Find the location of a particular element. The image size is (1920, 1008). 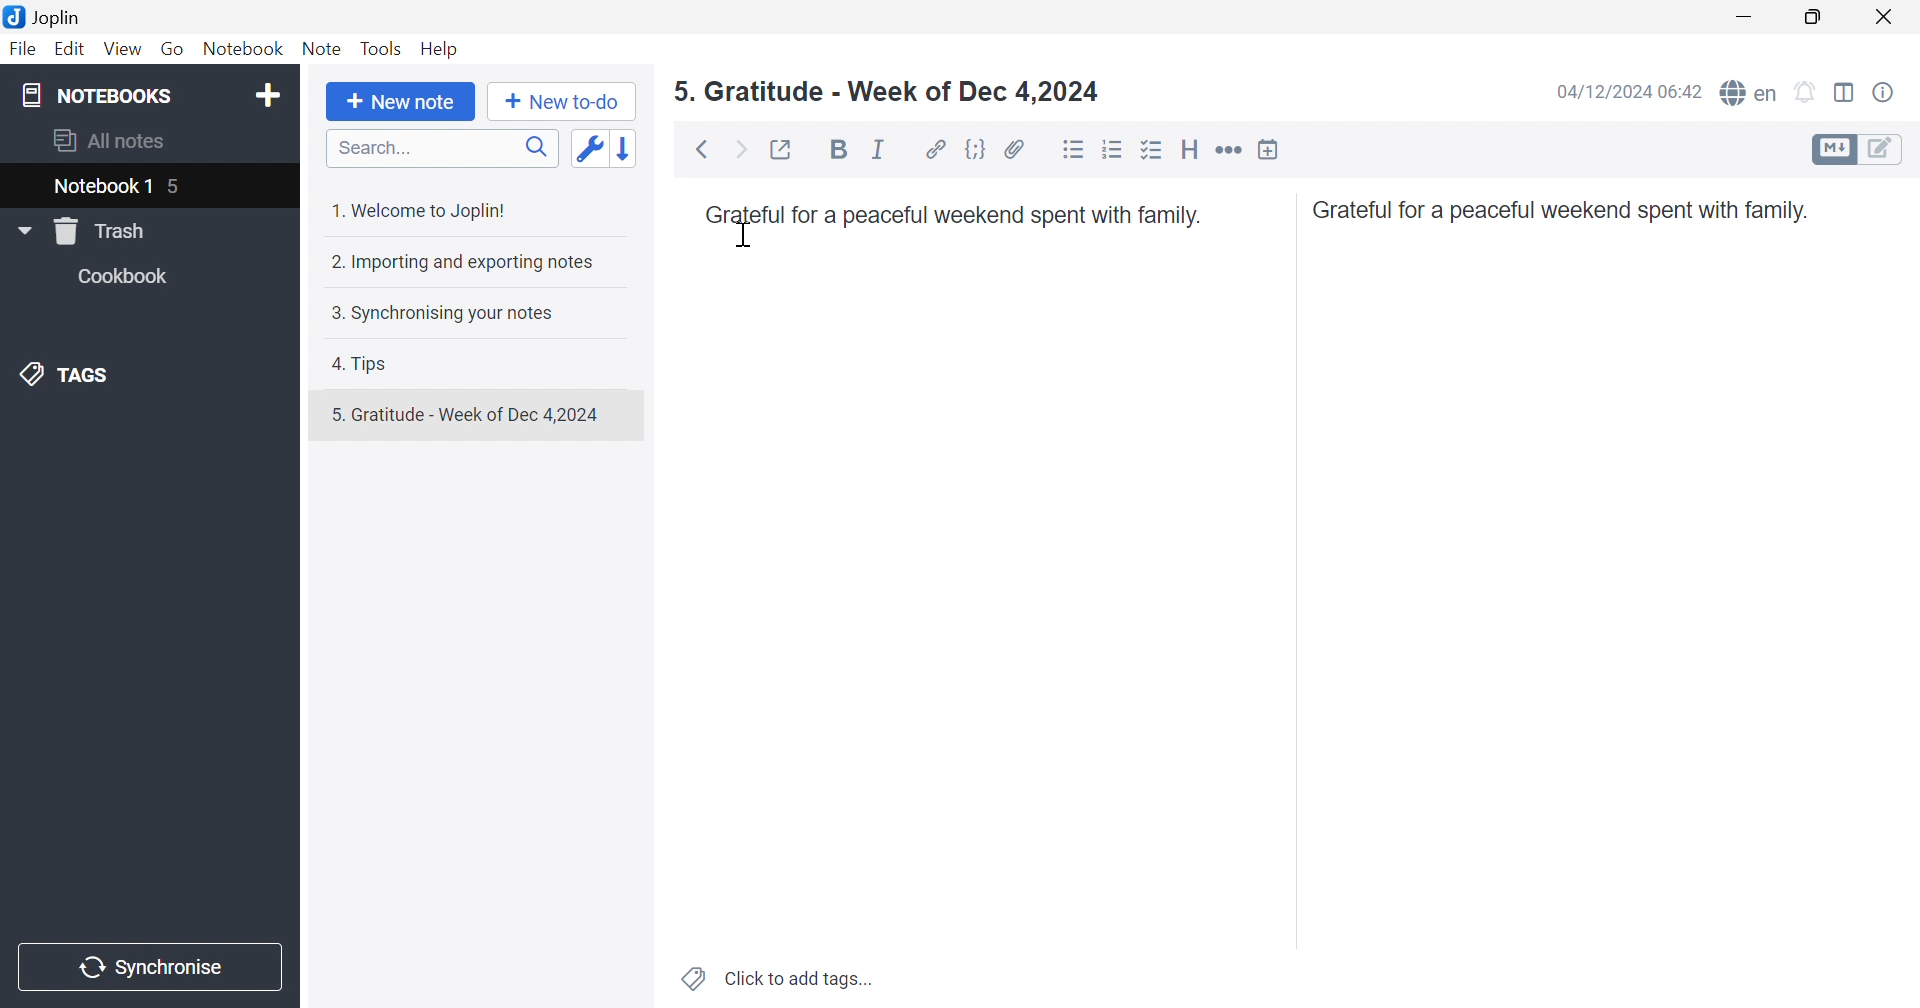

Edit is located at coordinates (70, 48).